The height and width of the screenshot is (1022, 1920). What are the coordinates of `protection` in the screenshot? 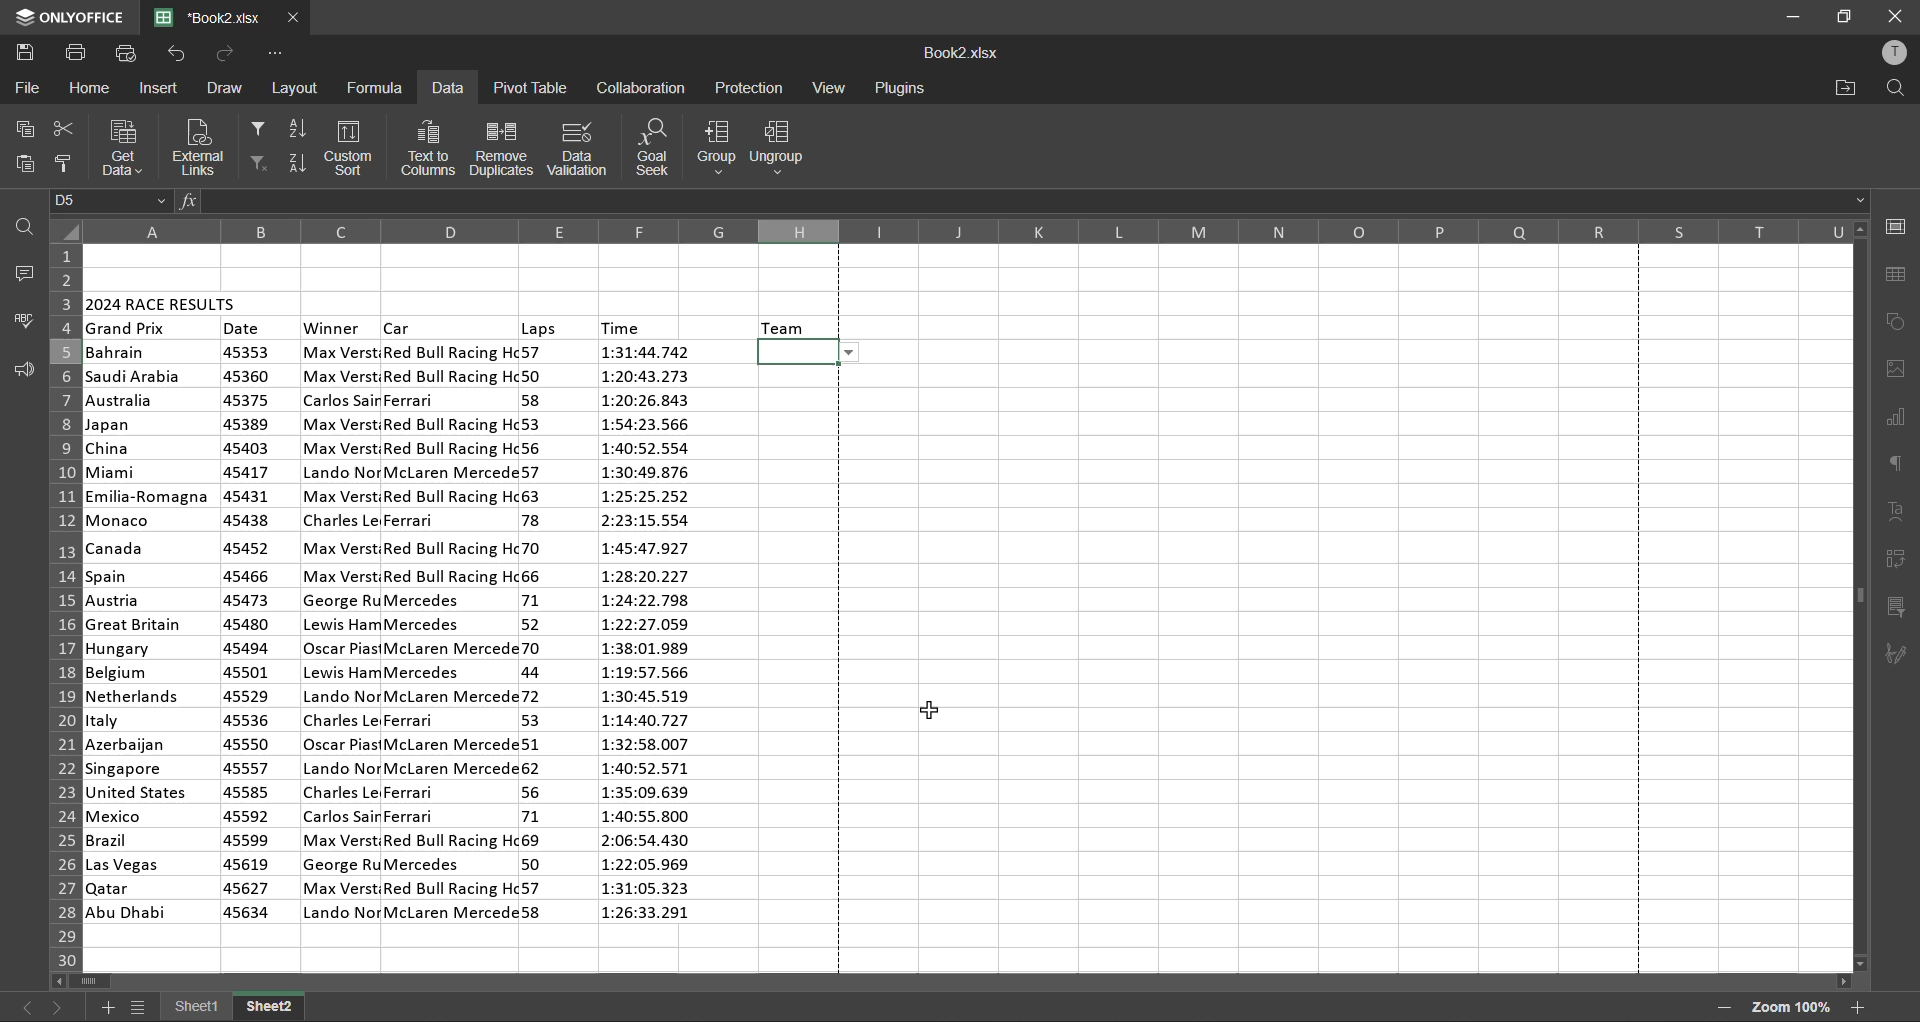 It's located at (751, 89).